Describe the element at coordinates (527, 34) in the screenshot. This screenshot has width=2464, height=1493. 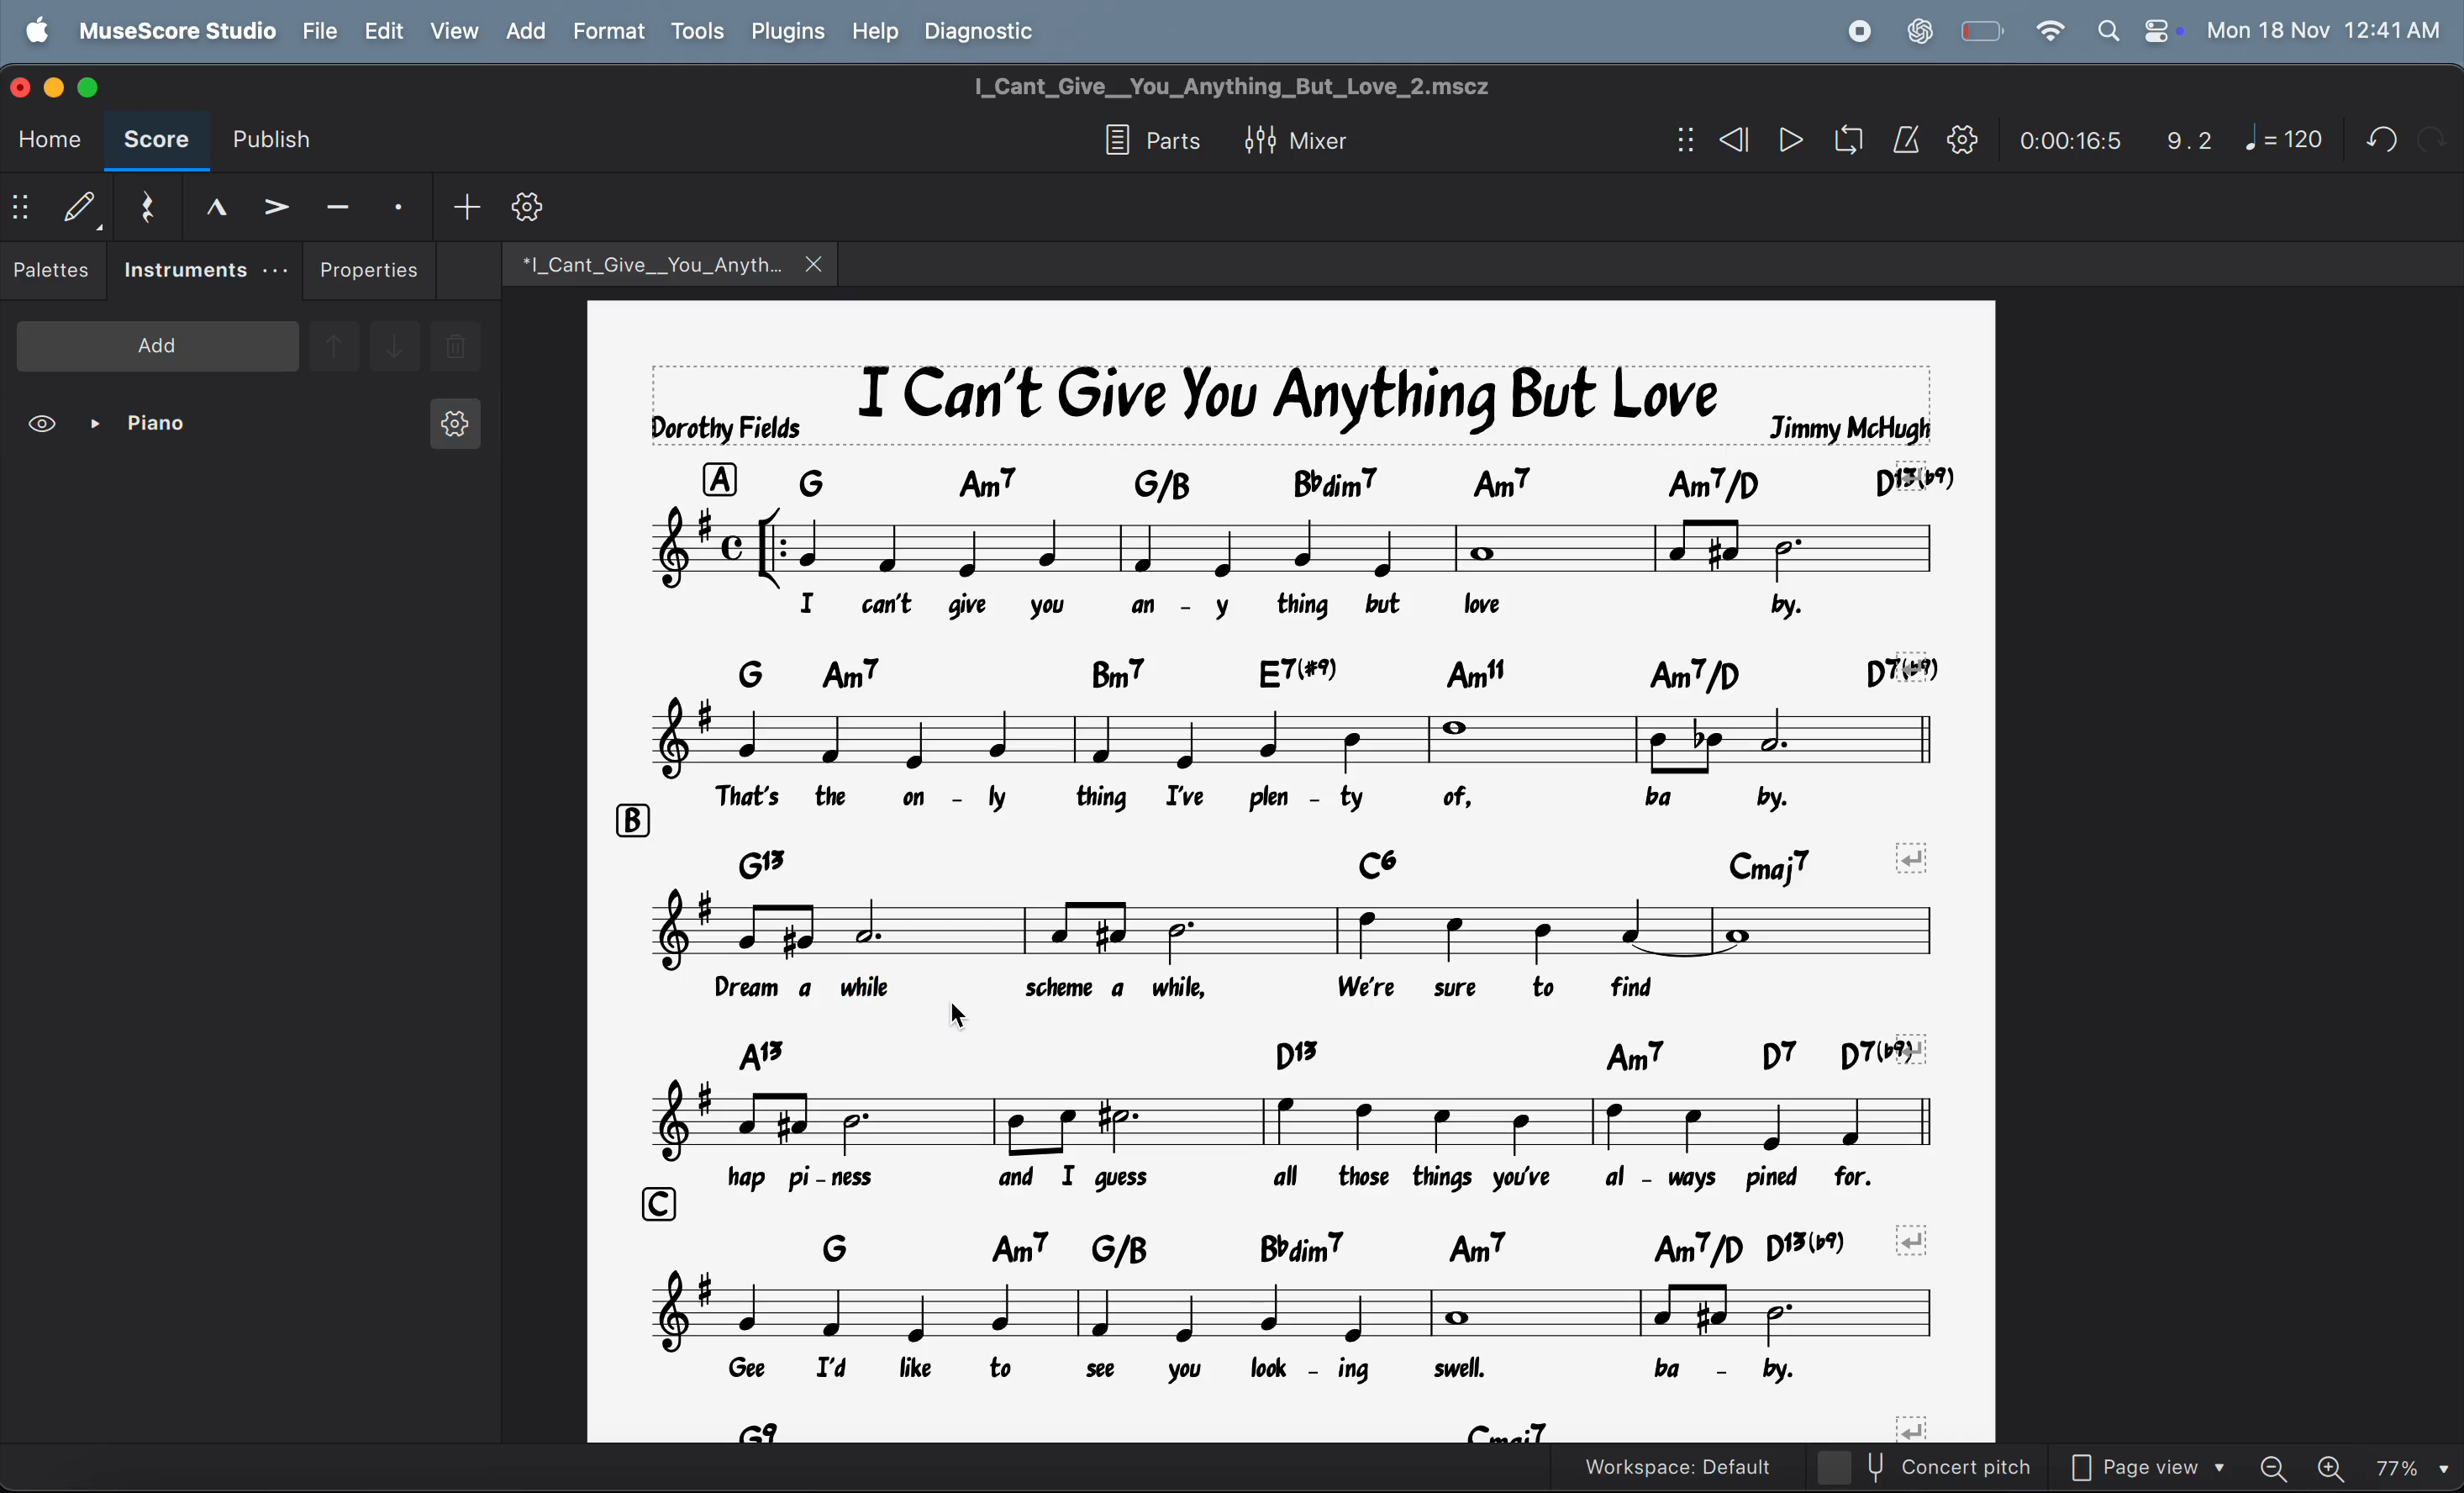
I see `add` at that location.